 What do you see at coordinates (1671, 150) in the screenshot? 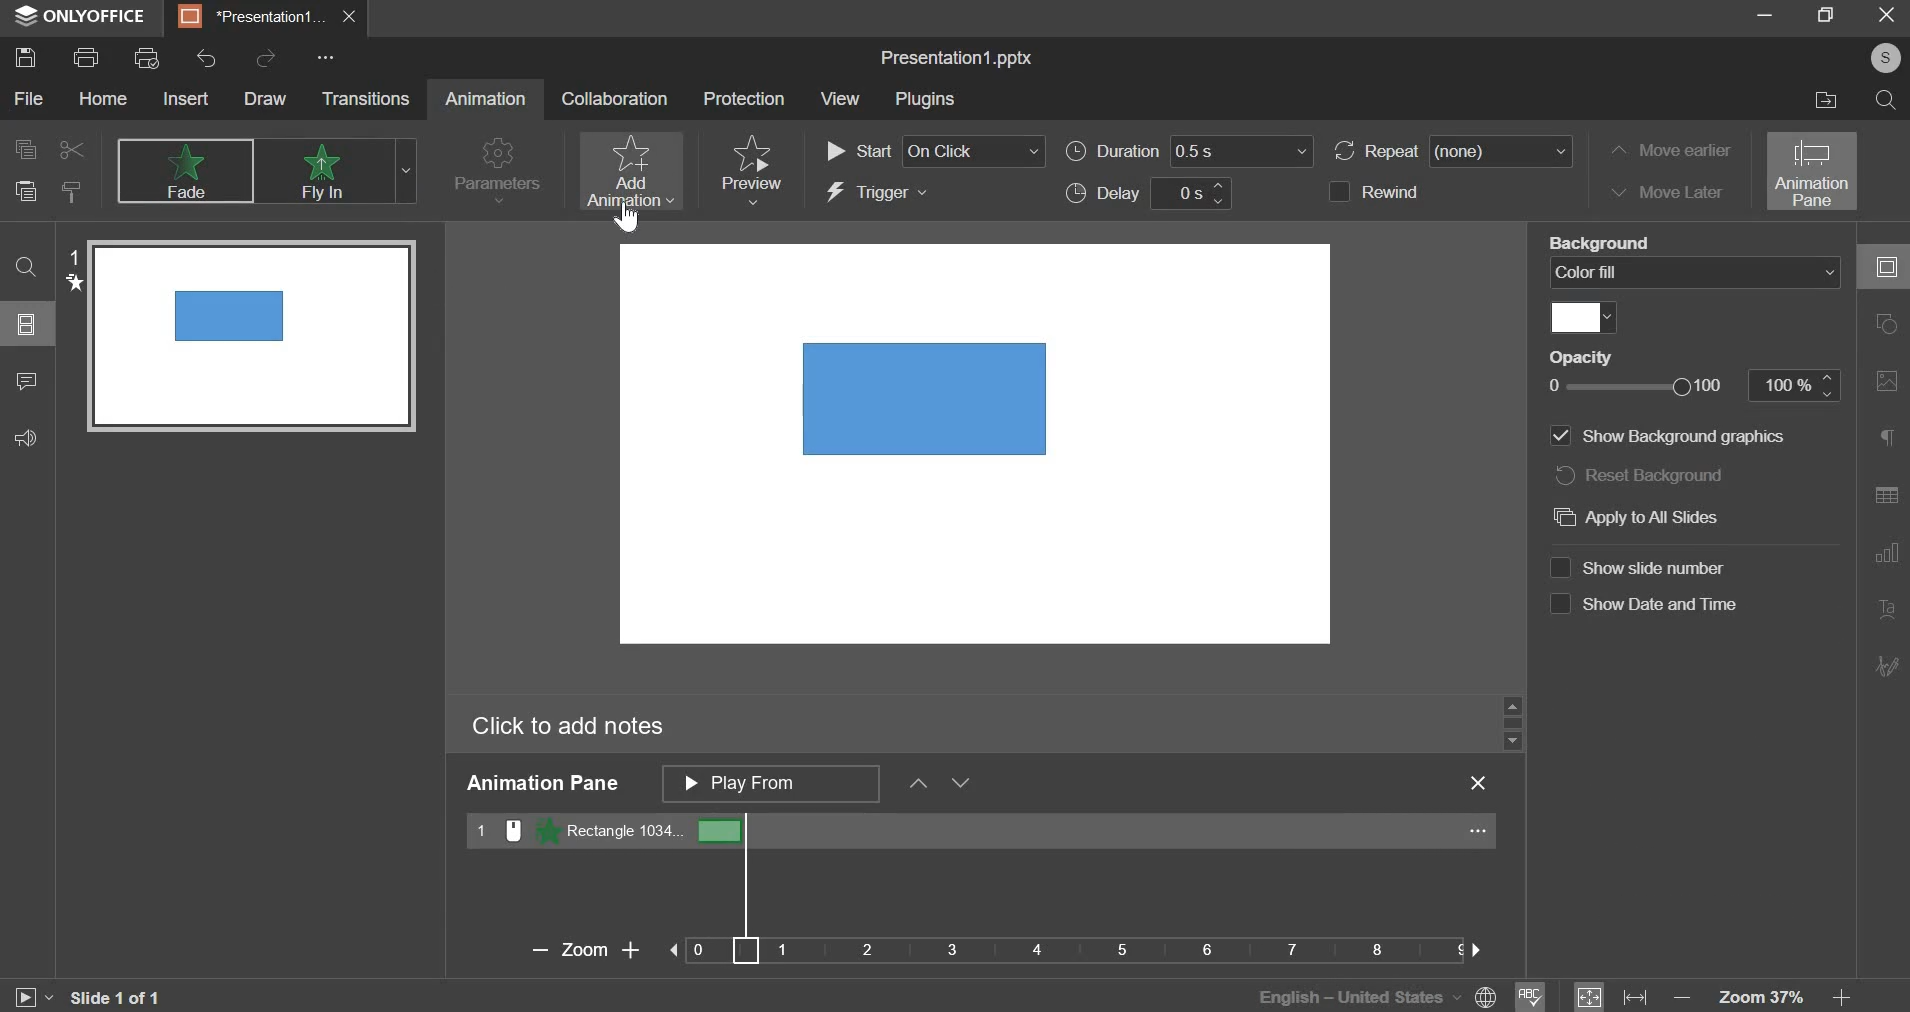
I see `move earlier` at bounding box center [1671, 150].